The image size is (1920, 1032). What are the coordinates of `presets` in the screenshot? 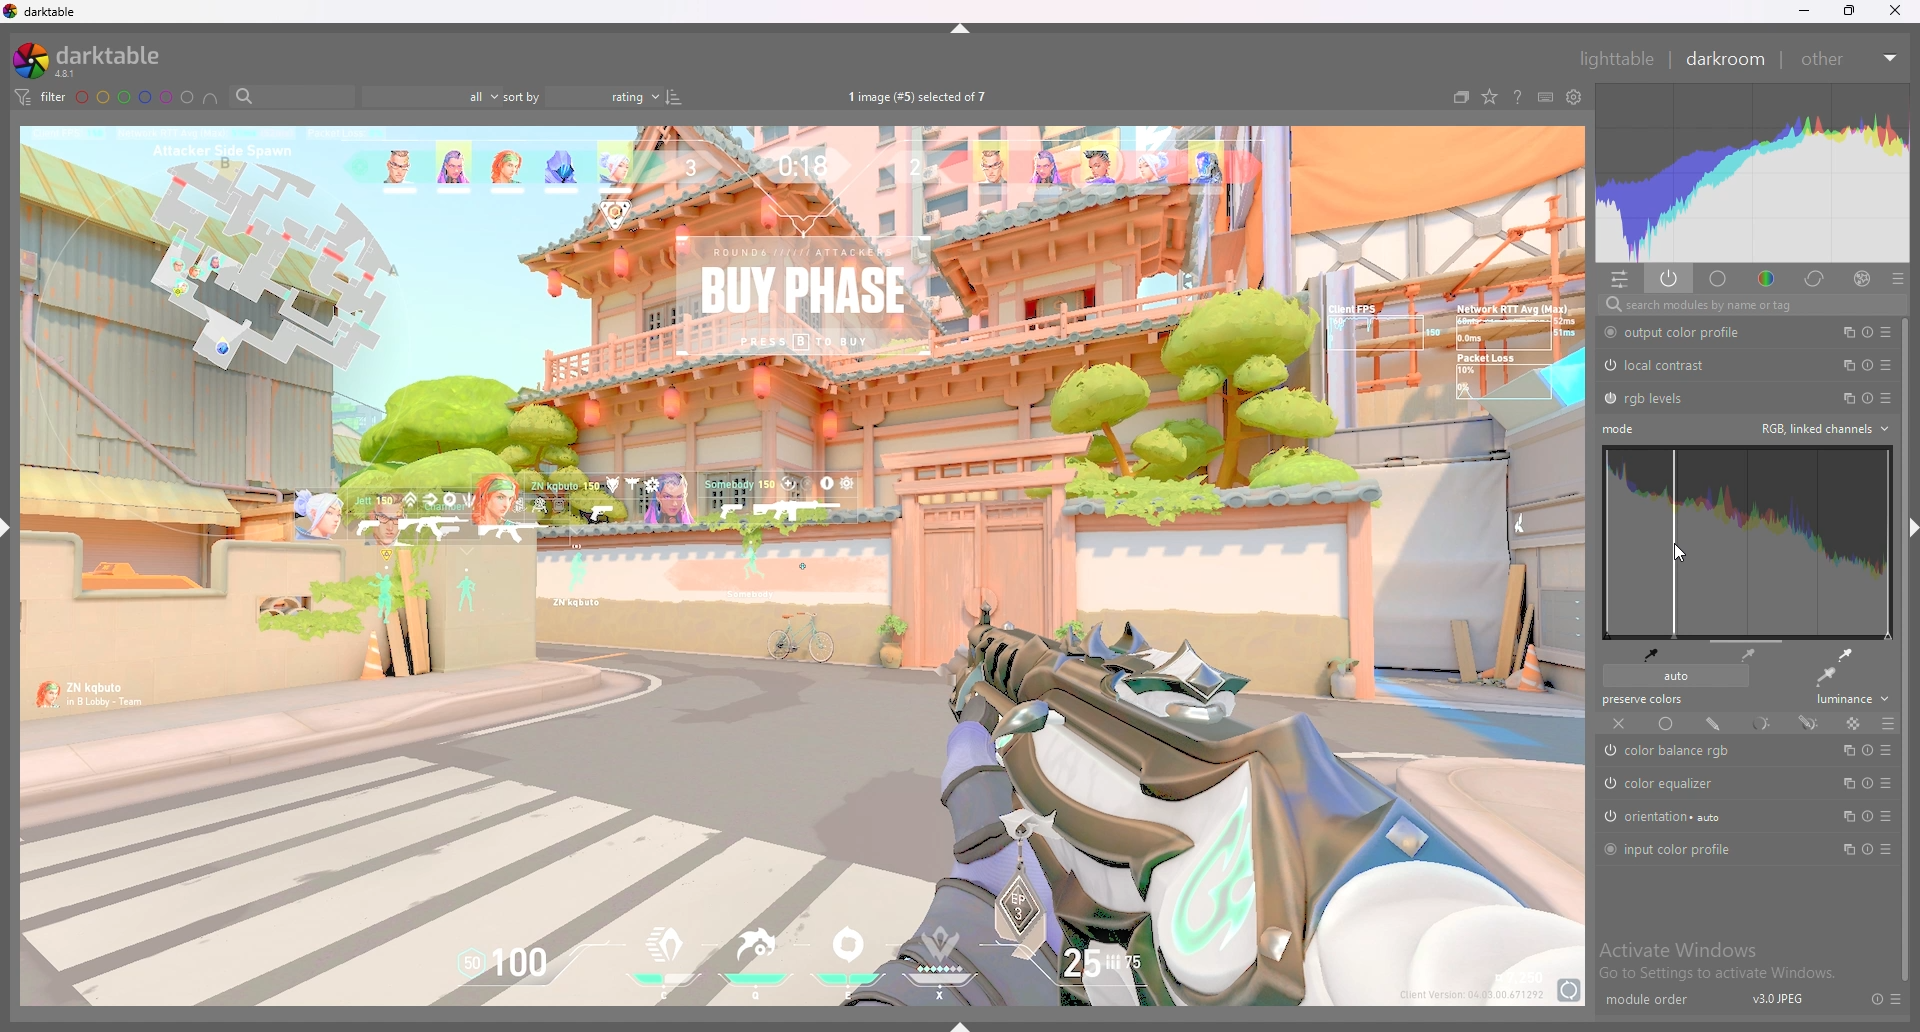 It's located at (1887, 364).